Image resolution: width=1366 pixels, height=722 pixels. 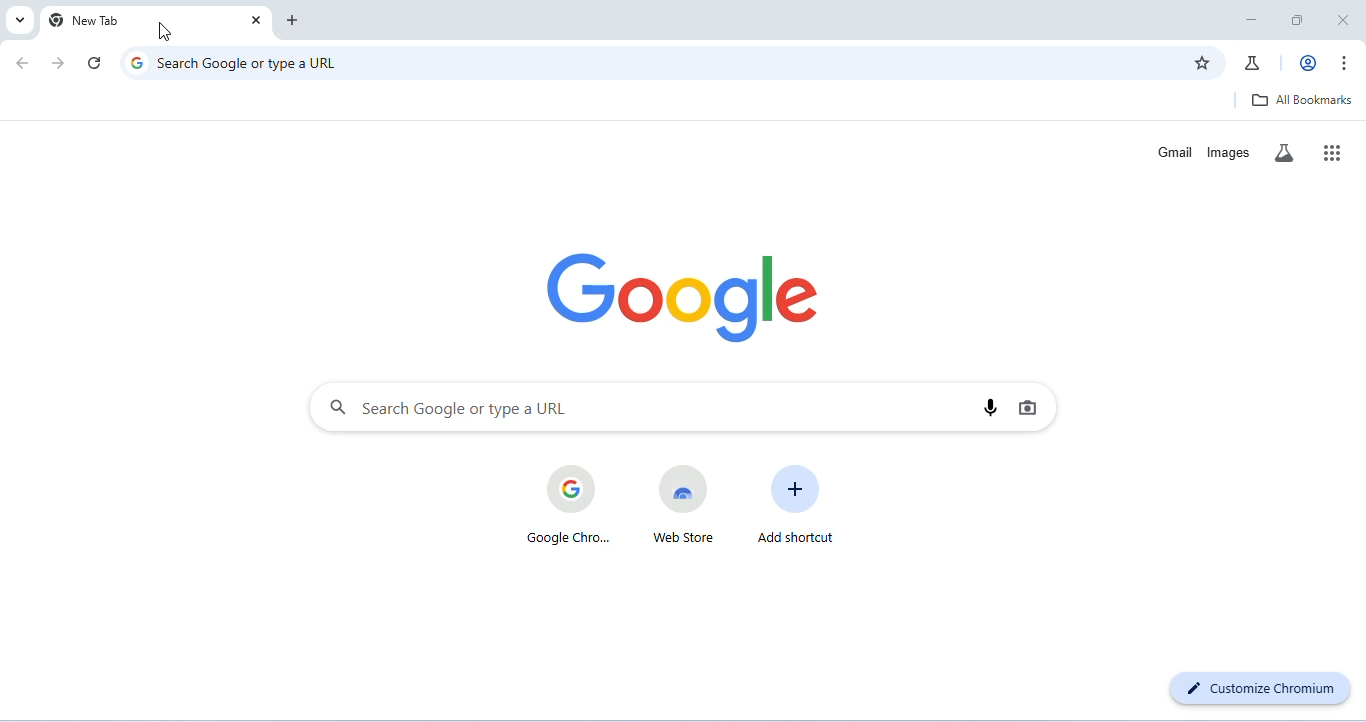 I want to click on add bookmark, so click(x=1203, y=63).